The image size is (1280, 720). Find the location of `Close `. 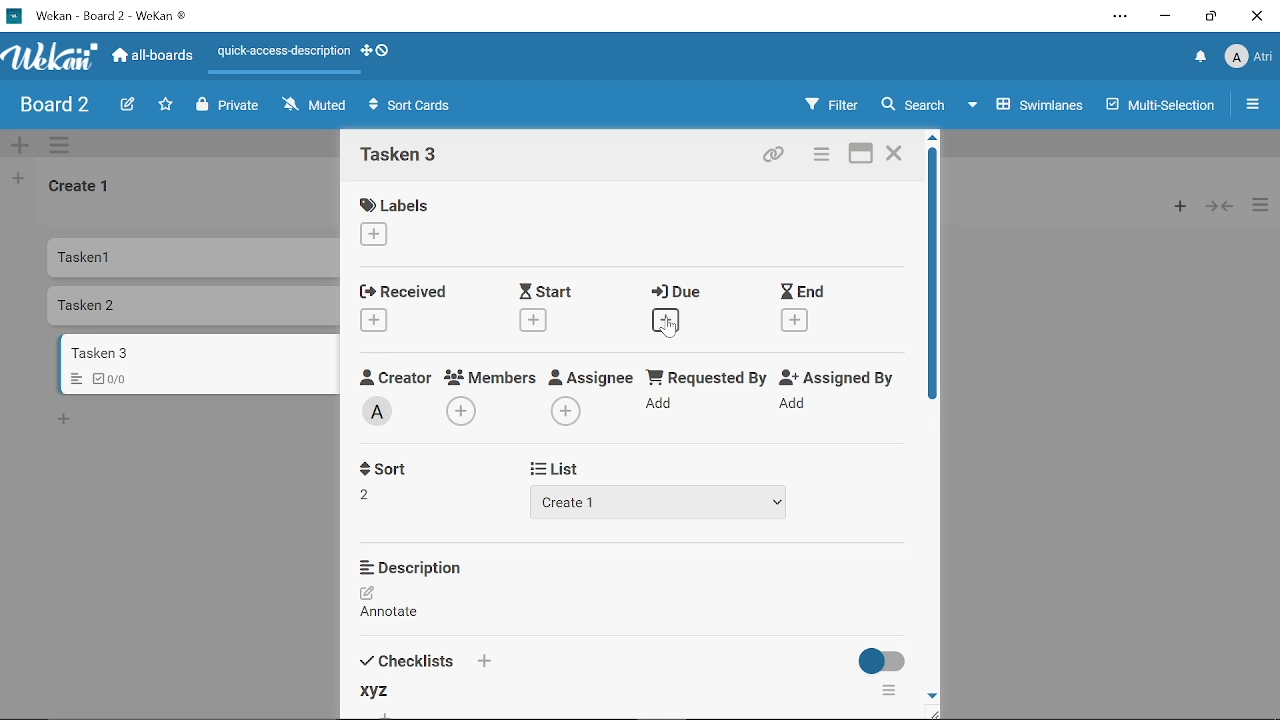

Close  is located at coordinates (896, 155).